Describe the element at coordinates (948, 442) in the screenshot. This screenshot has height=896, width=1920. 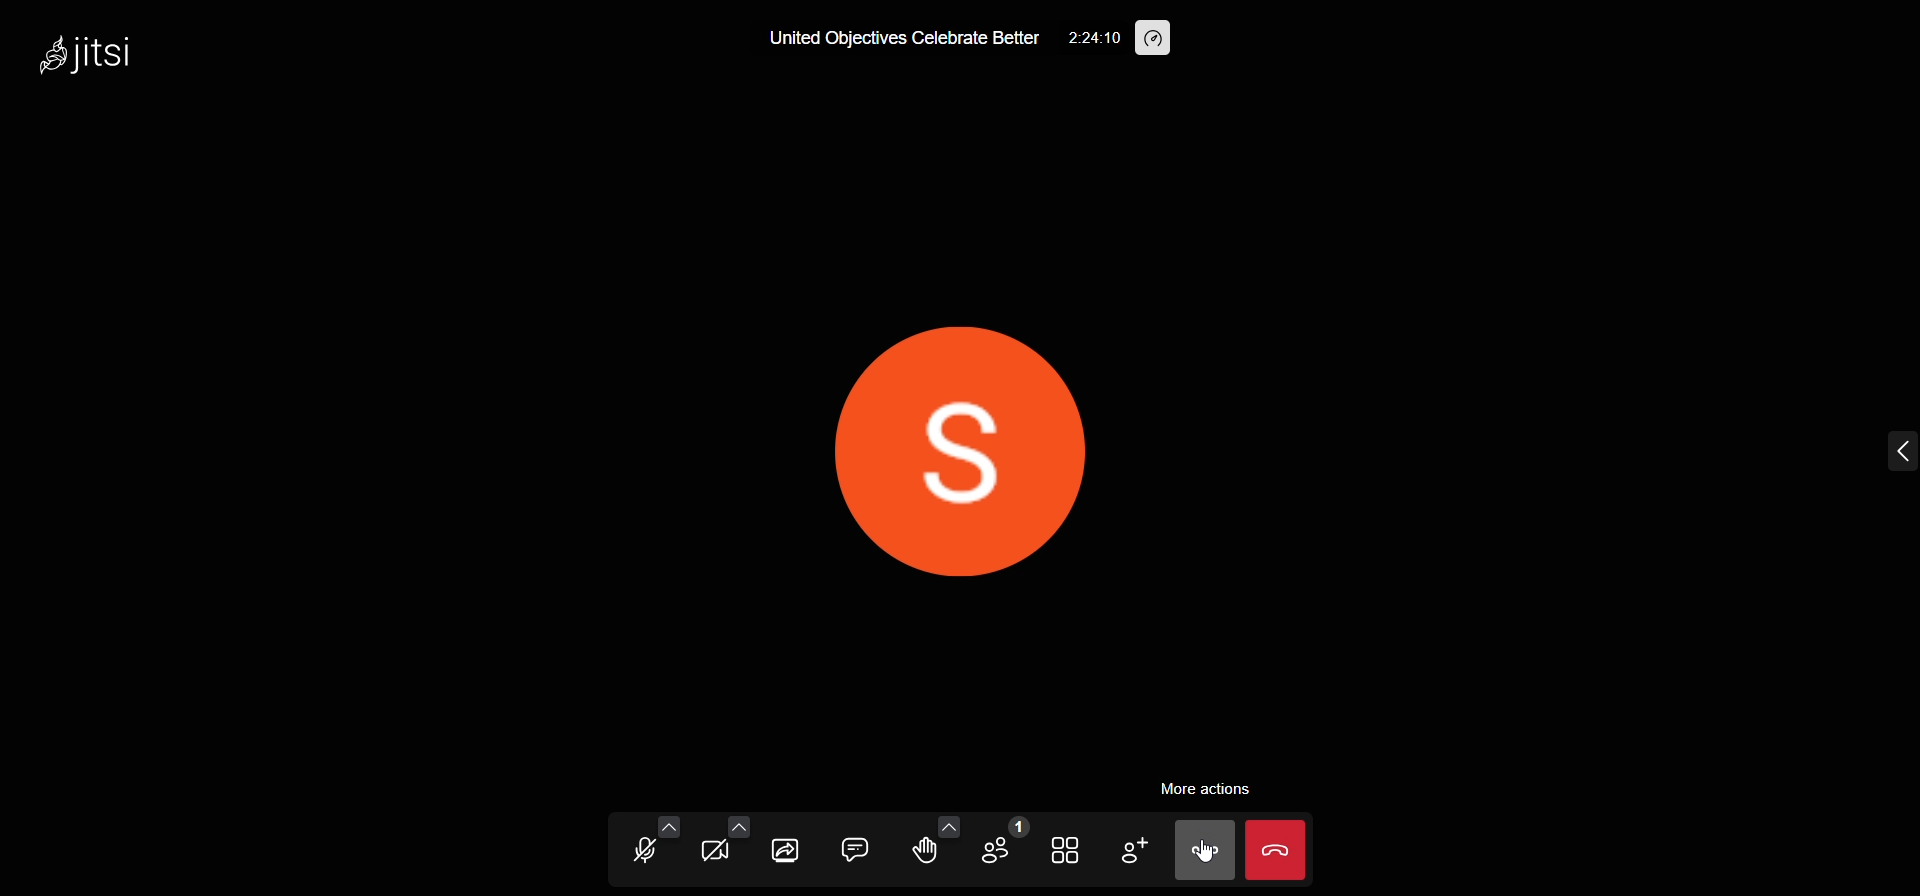
I see `display picture` at that location.